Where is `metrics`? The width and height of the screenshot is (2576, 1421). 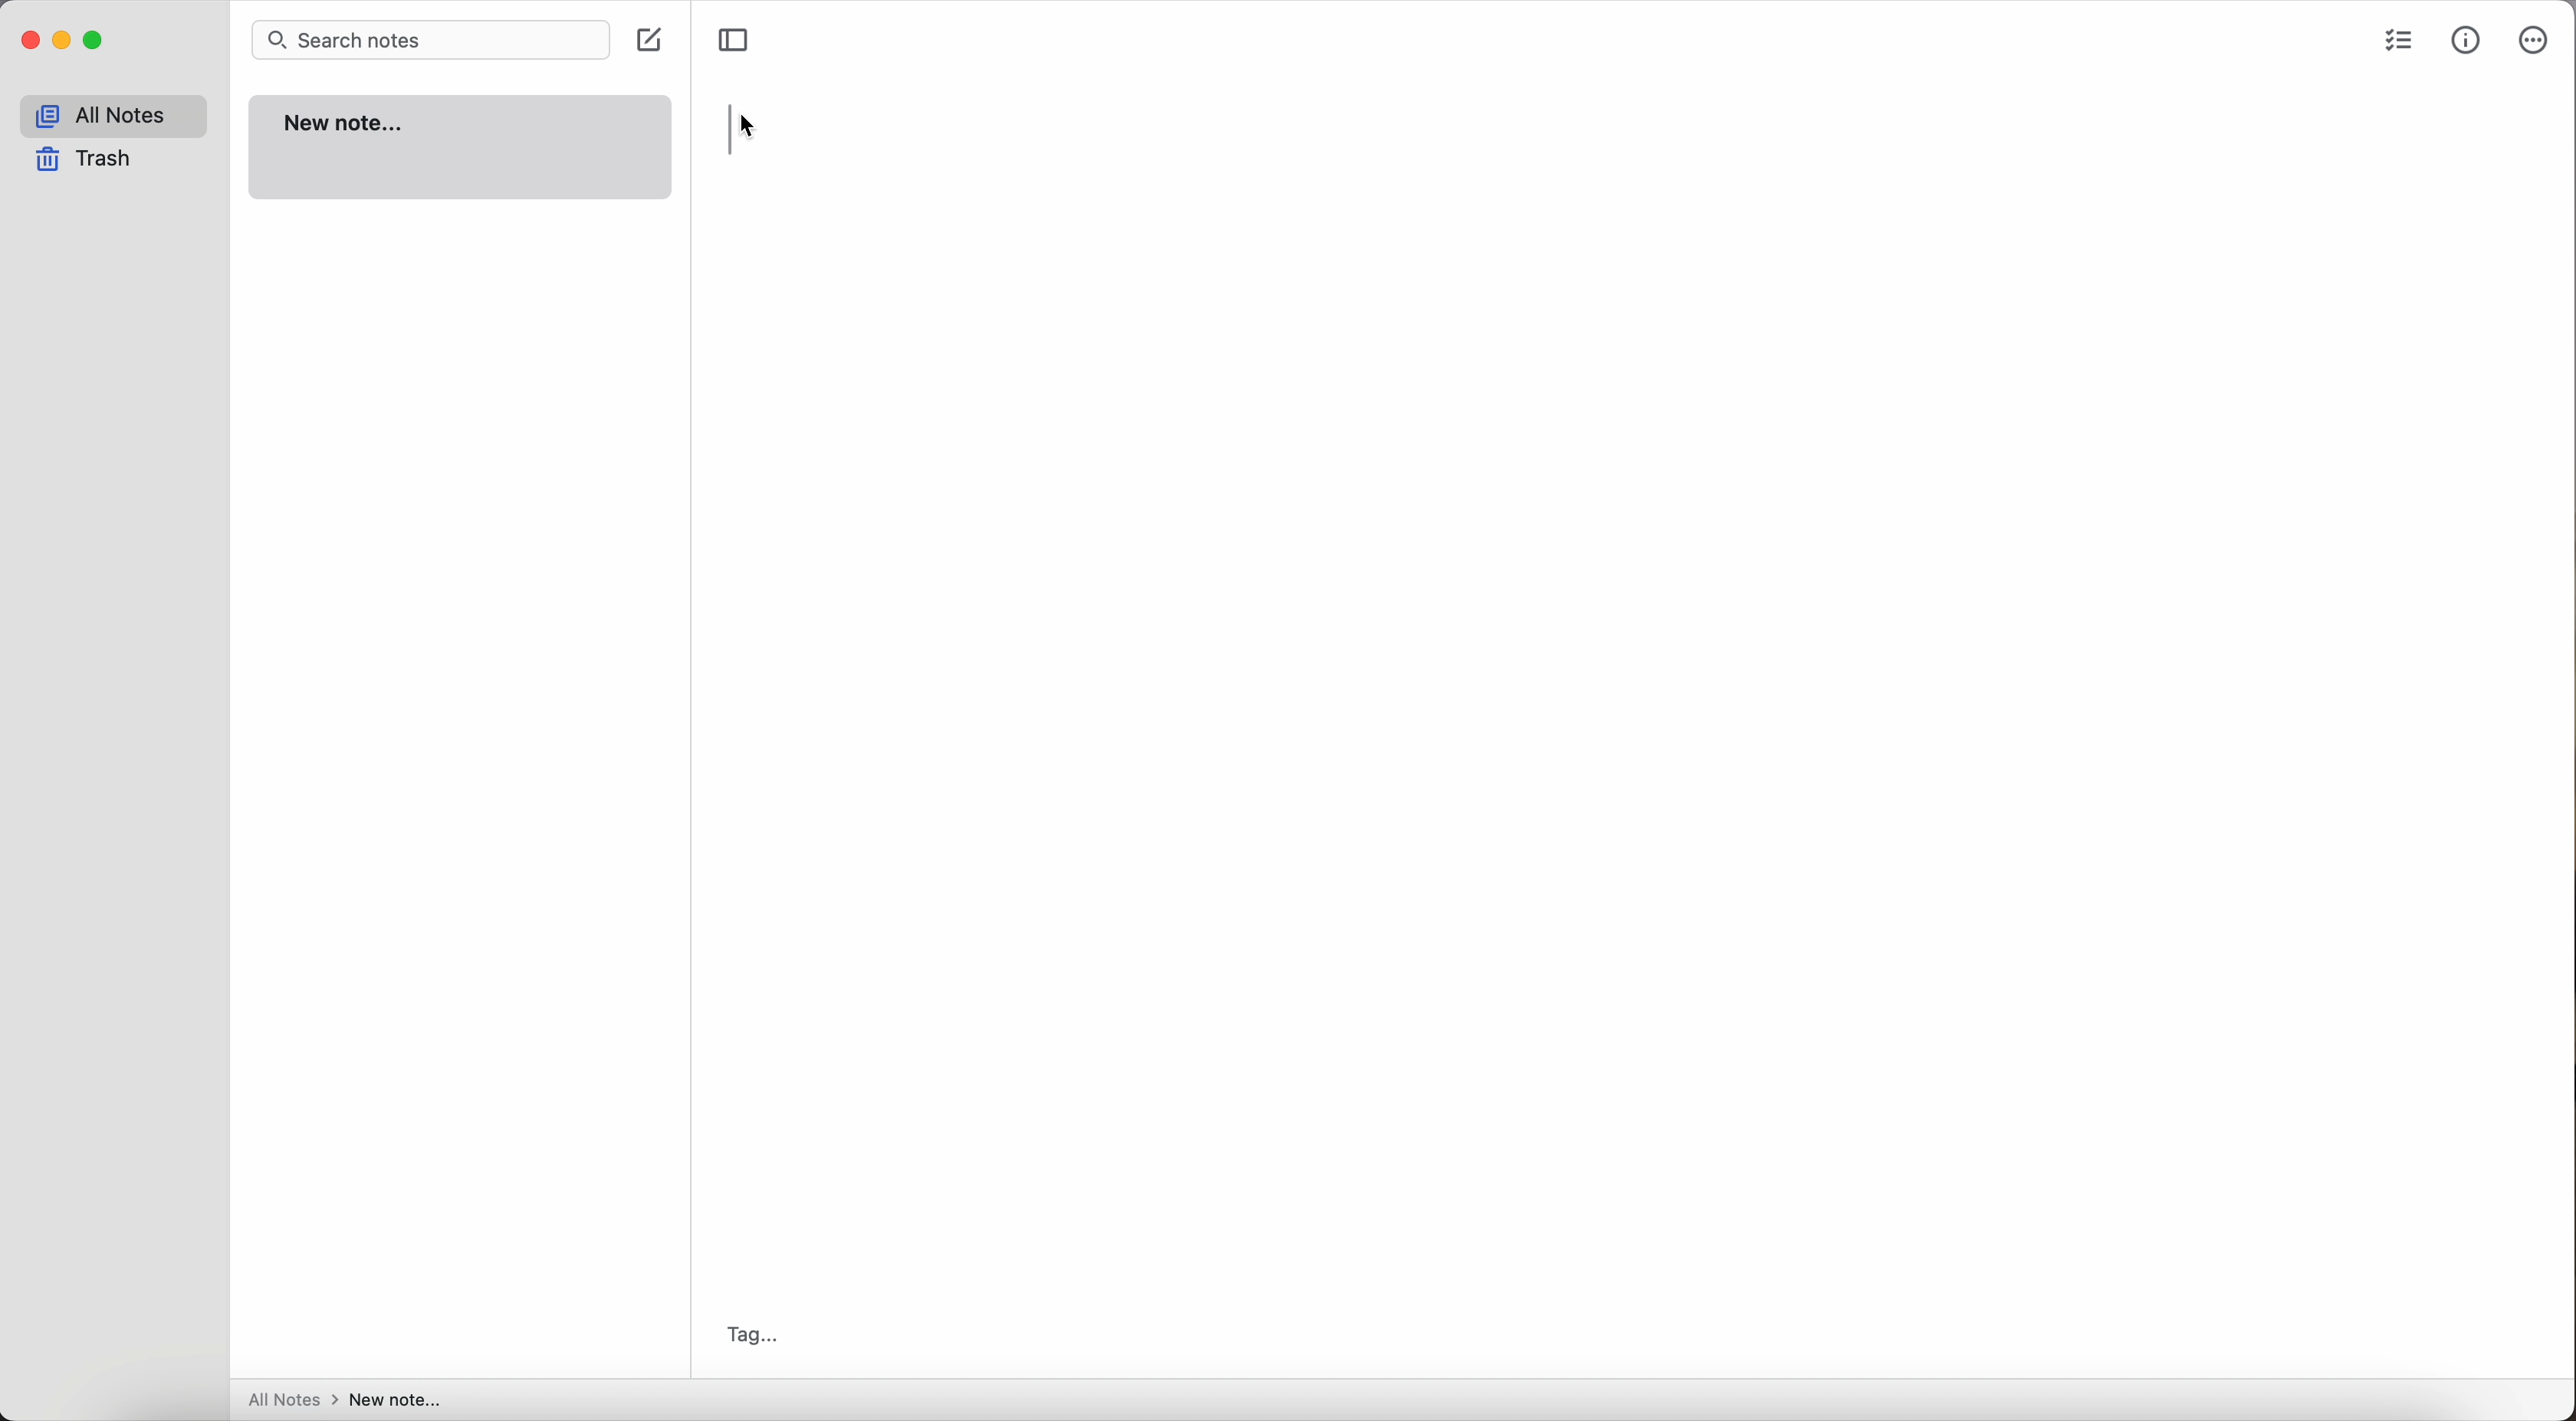 metrics is located at coordinates (2467, 40).